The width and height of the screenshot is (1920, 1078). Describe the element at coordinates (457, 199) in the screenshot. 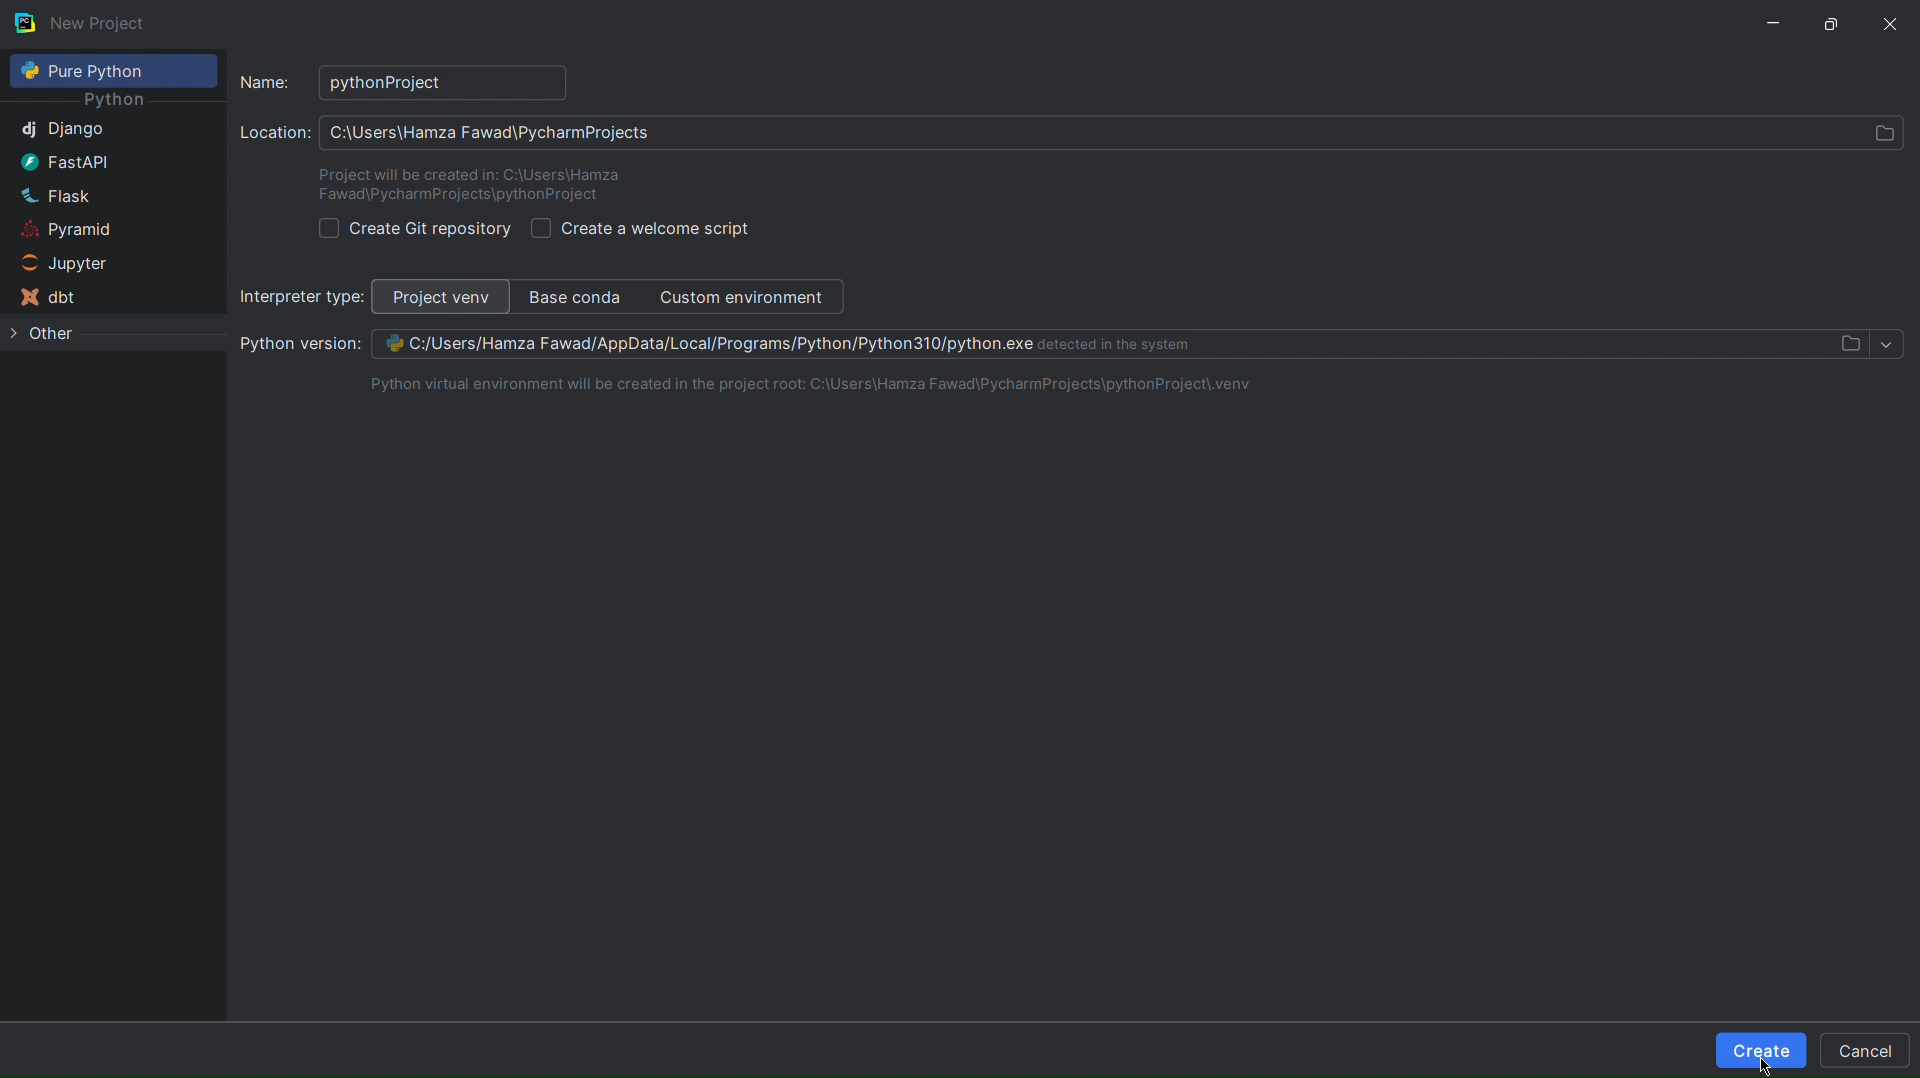

I see `Fawad\PycharmProjects\pythonProject` at that location.